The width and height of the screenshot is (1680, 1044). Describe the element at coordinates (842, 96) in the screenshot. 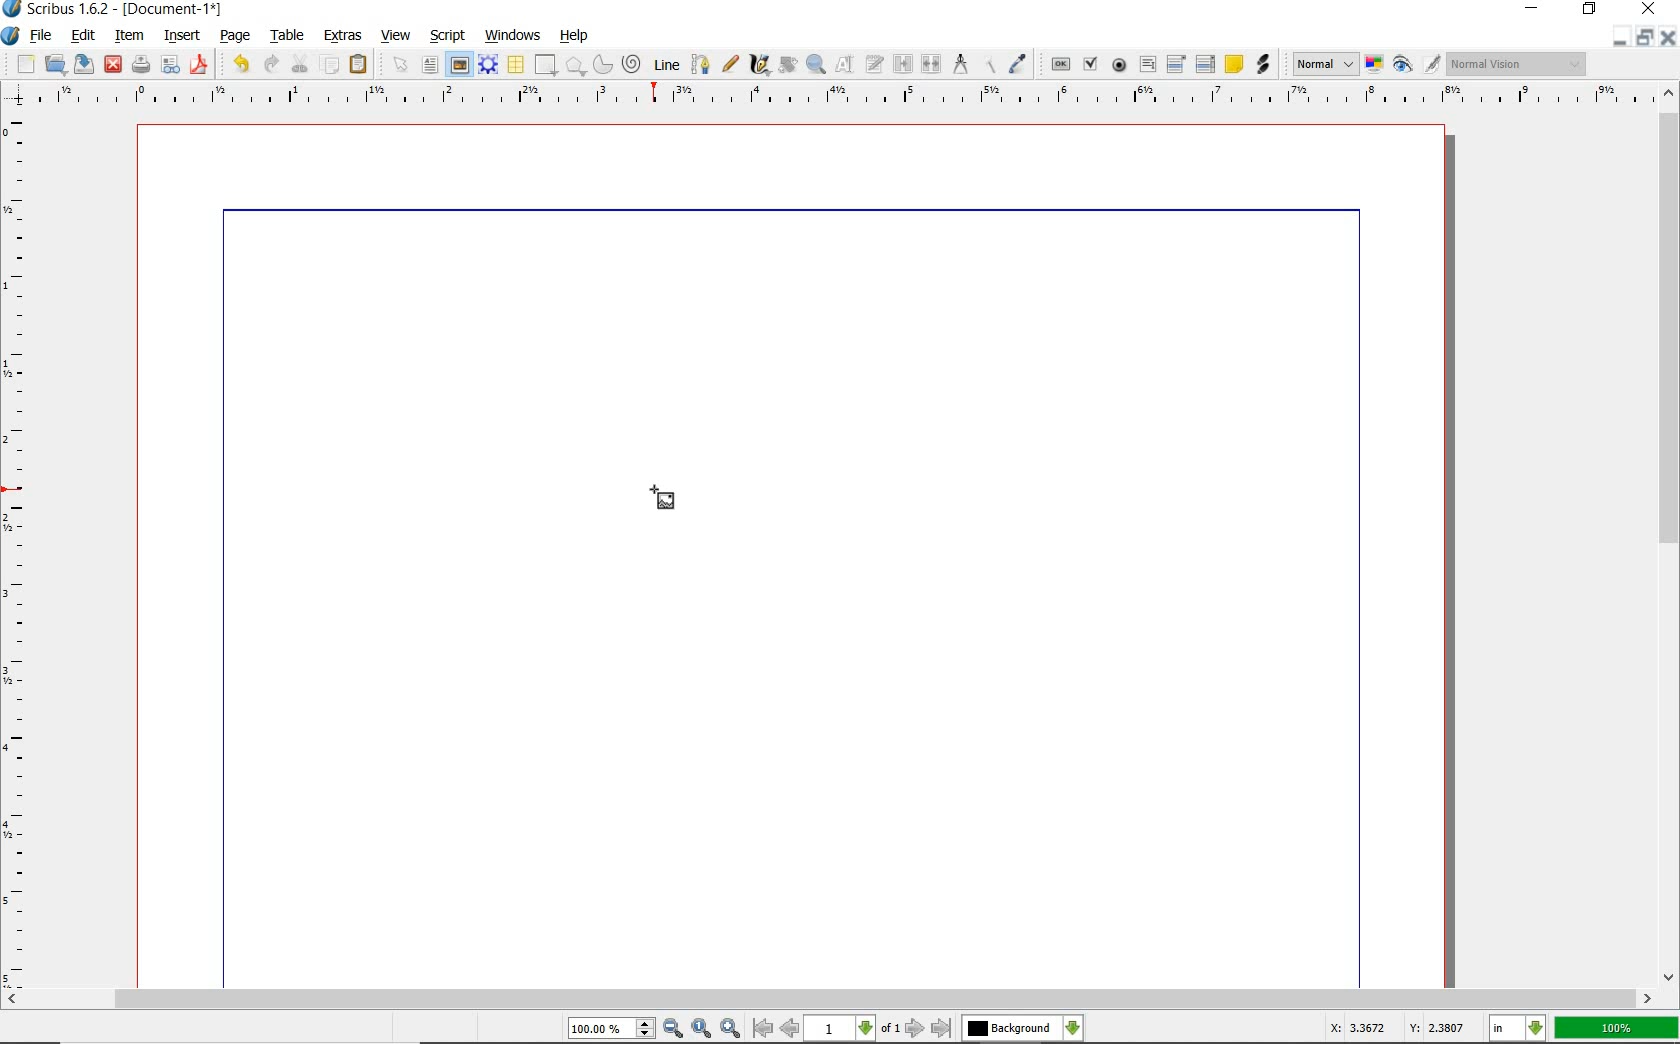

I see `Horizontal Margin` at that location.